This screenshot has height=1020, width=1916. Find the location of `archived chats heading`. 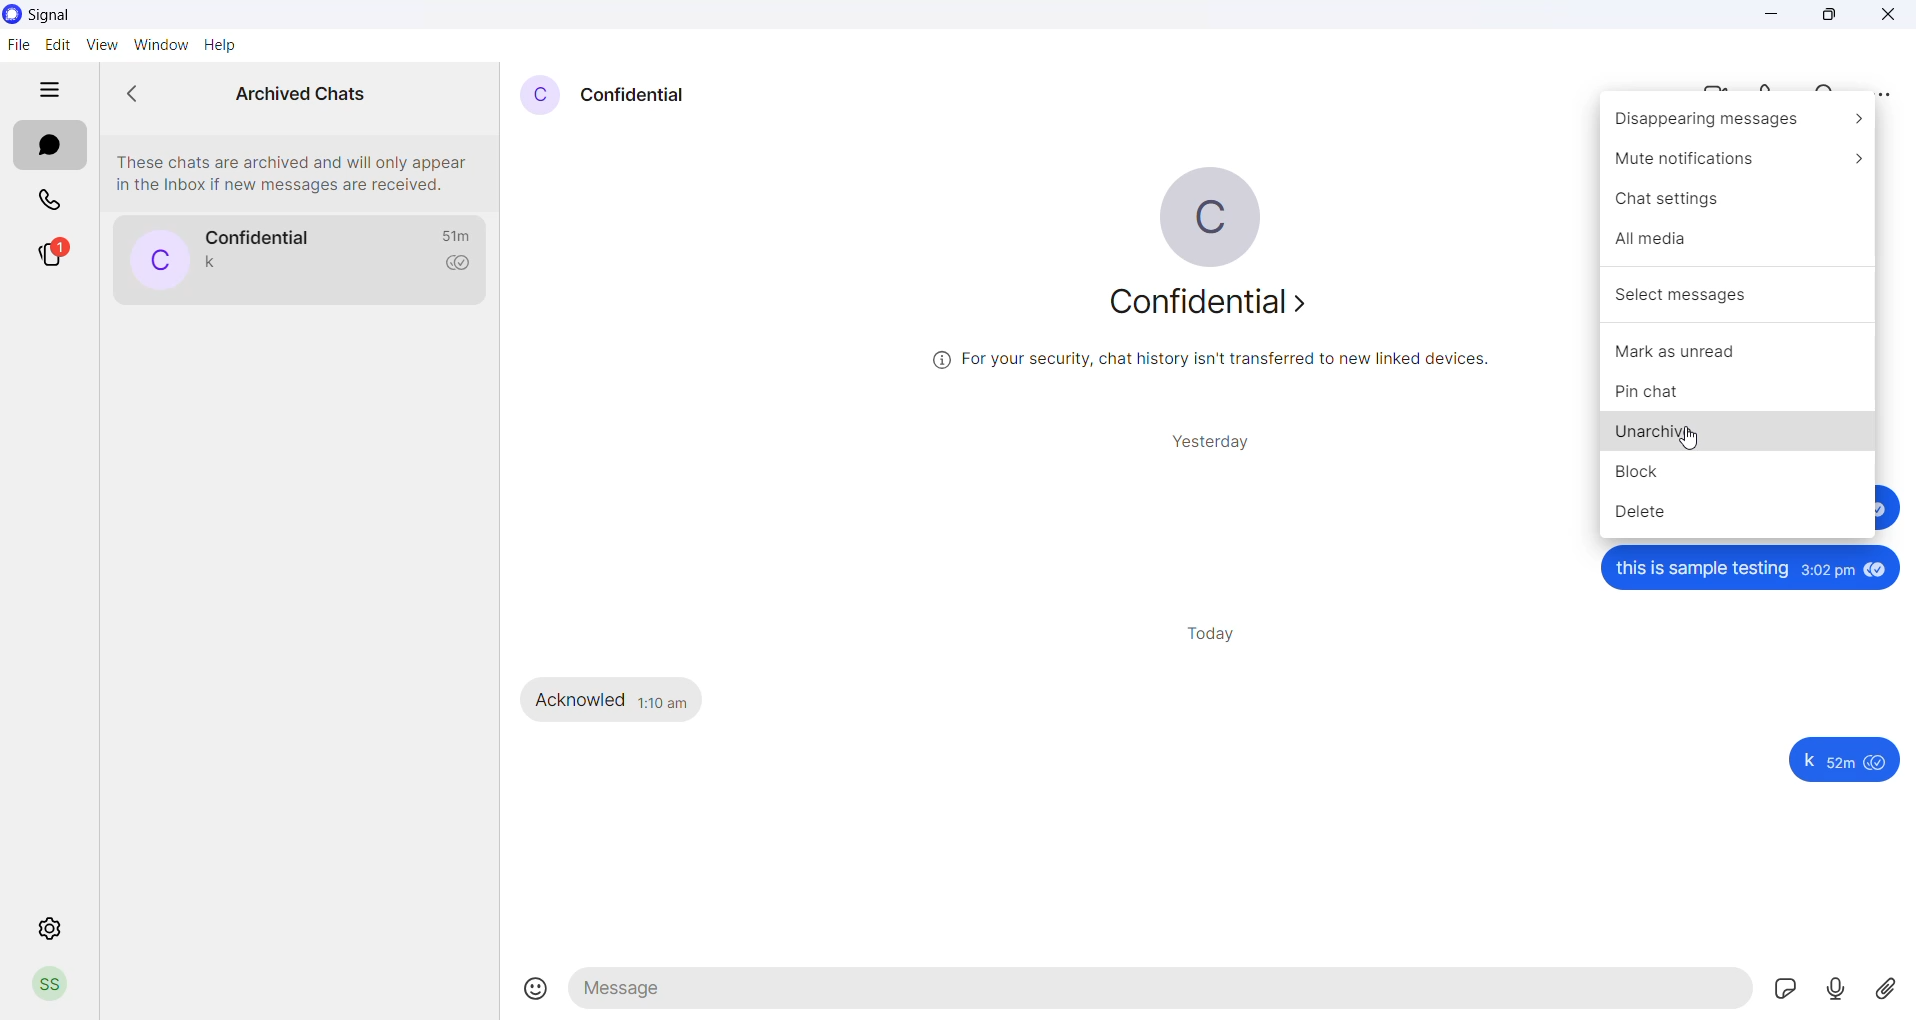

archived chats heading is located at coordinates (298, 88).